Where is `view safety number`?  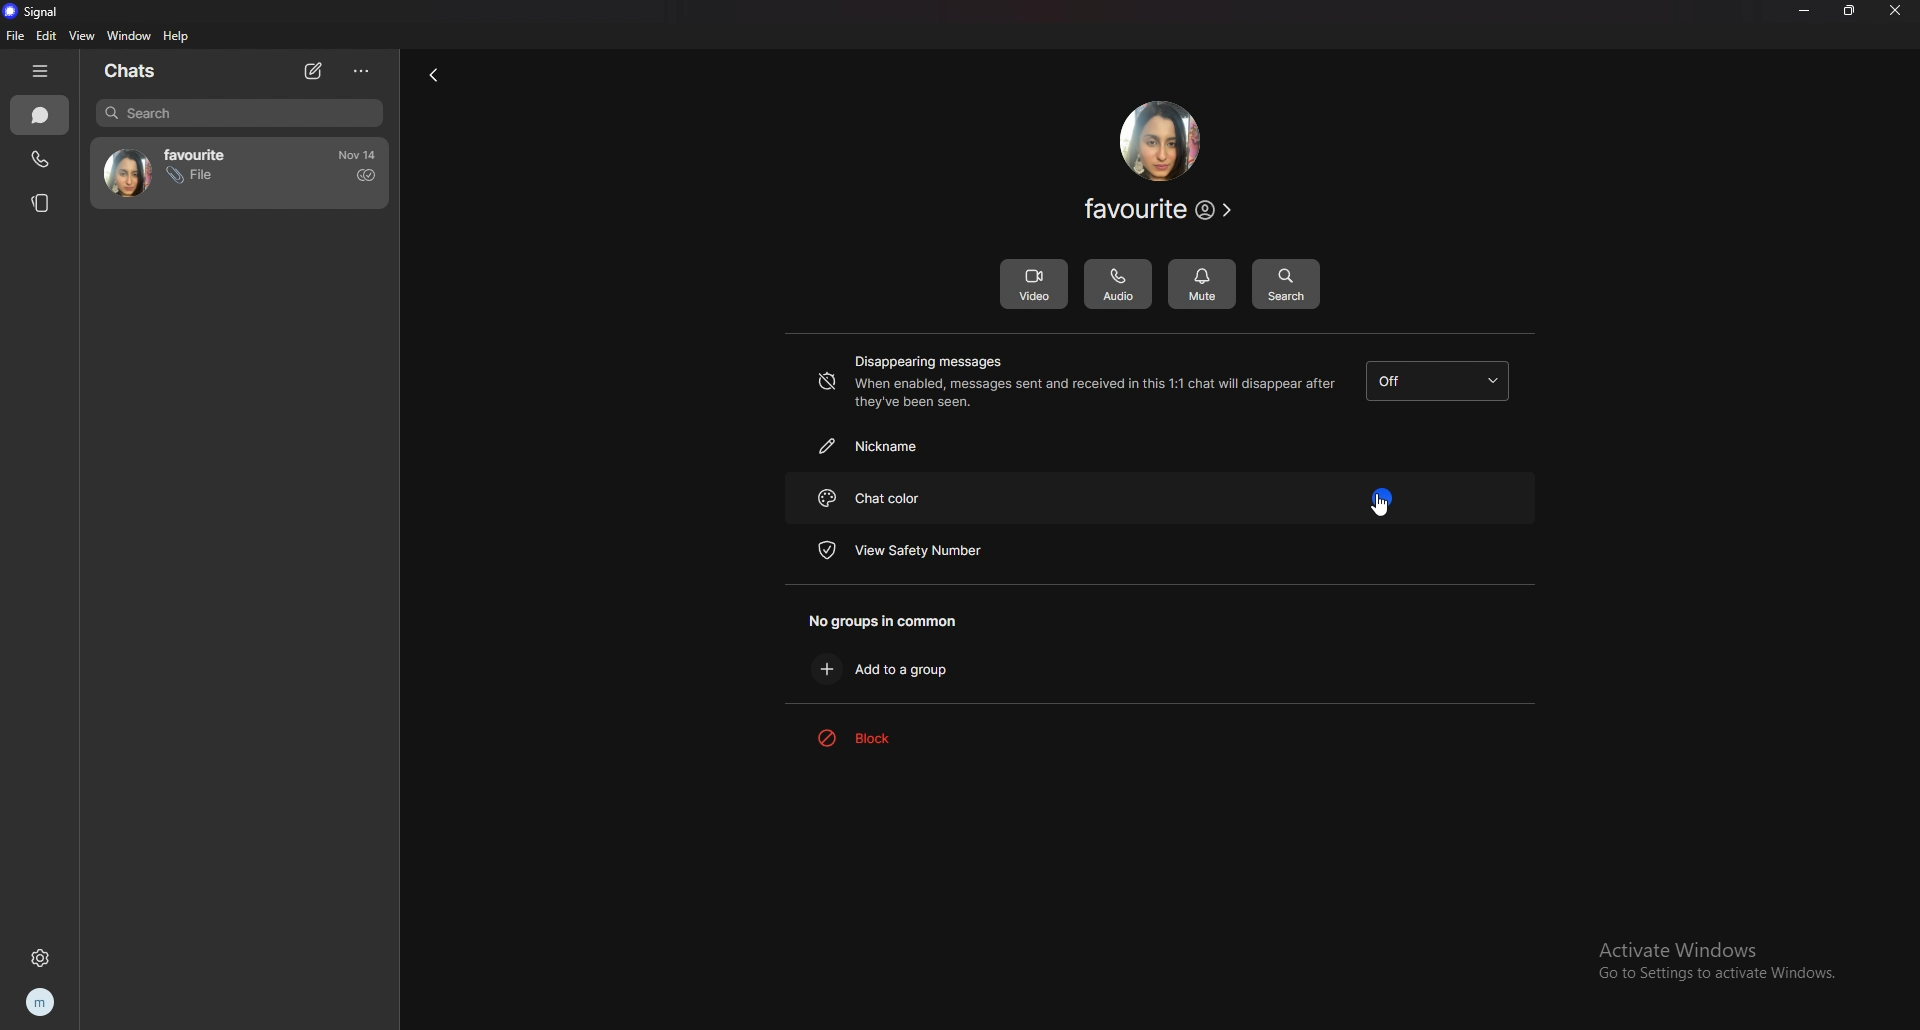
view safety number is located at coordinates (955, 552).